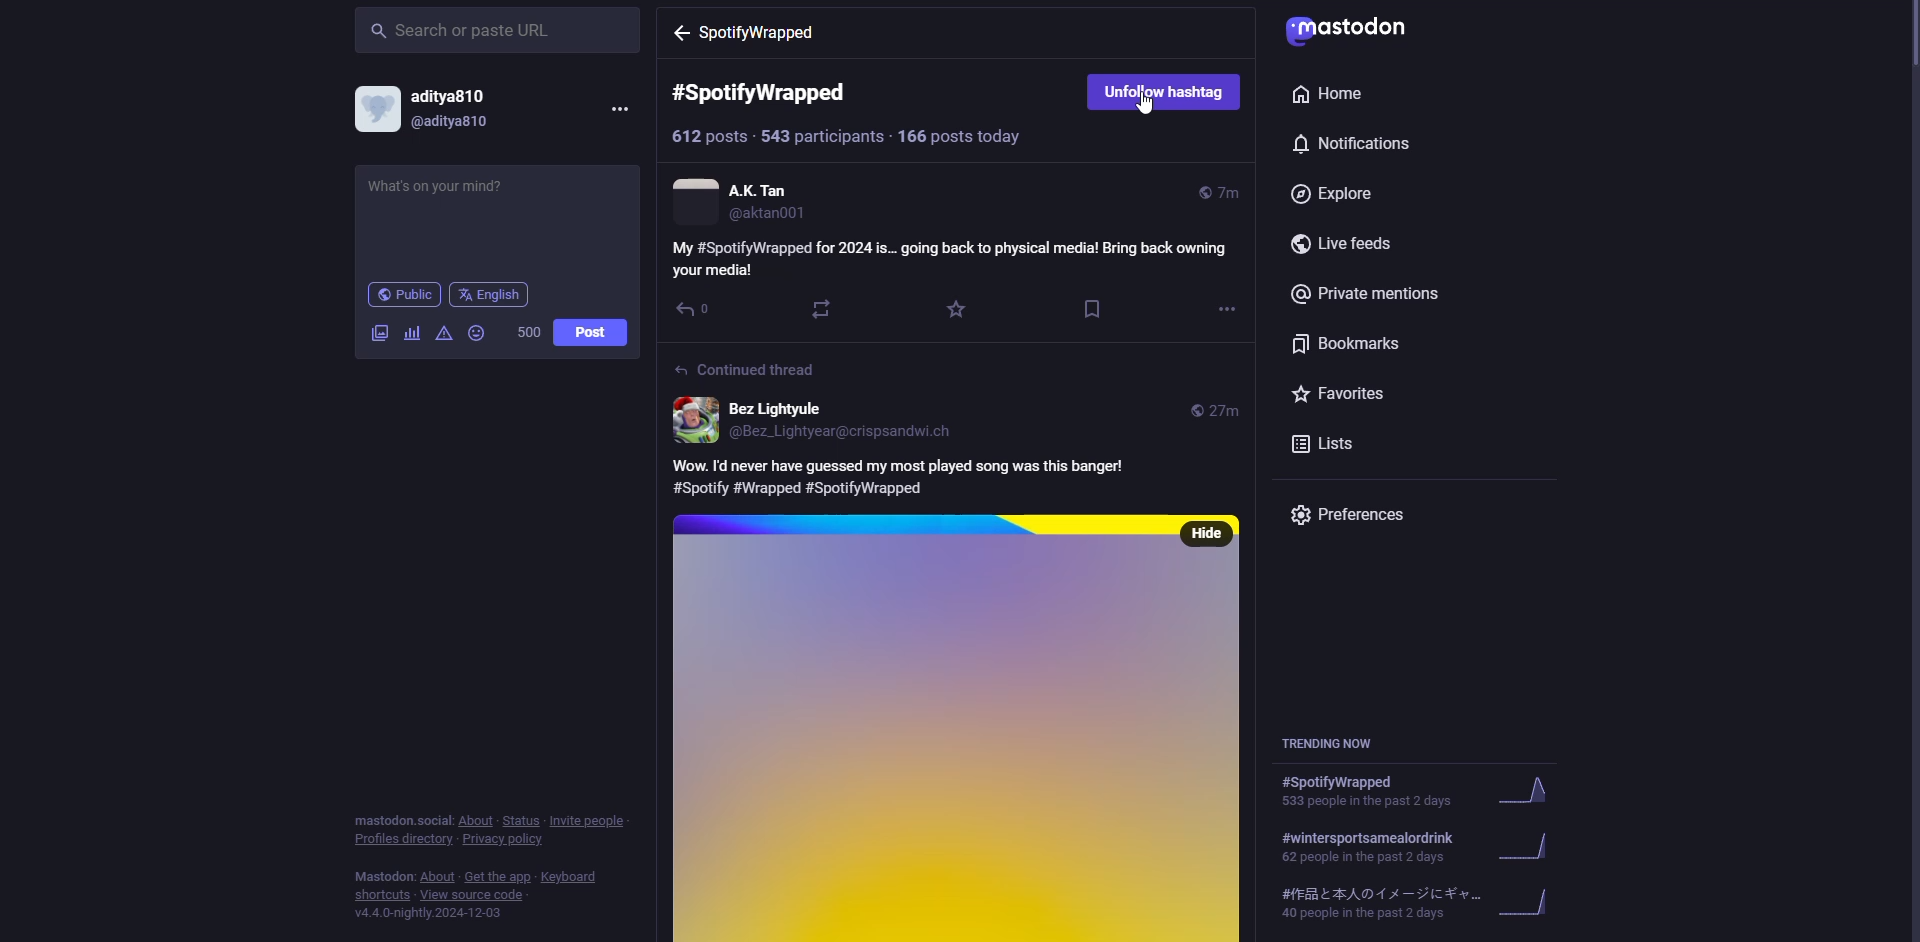 The width and height of the screenshot is (1920, 942). Describe the element at coordinates (934, 736) in the screenshot. I see `post` at that location.